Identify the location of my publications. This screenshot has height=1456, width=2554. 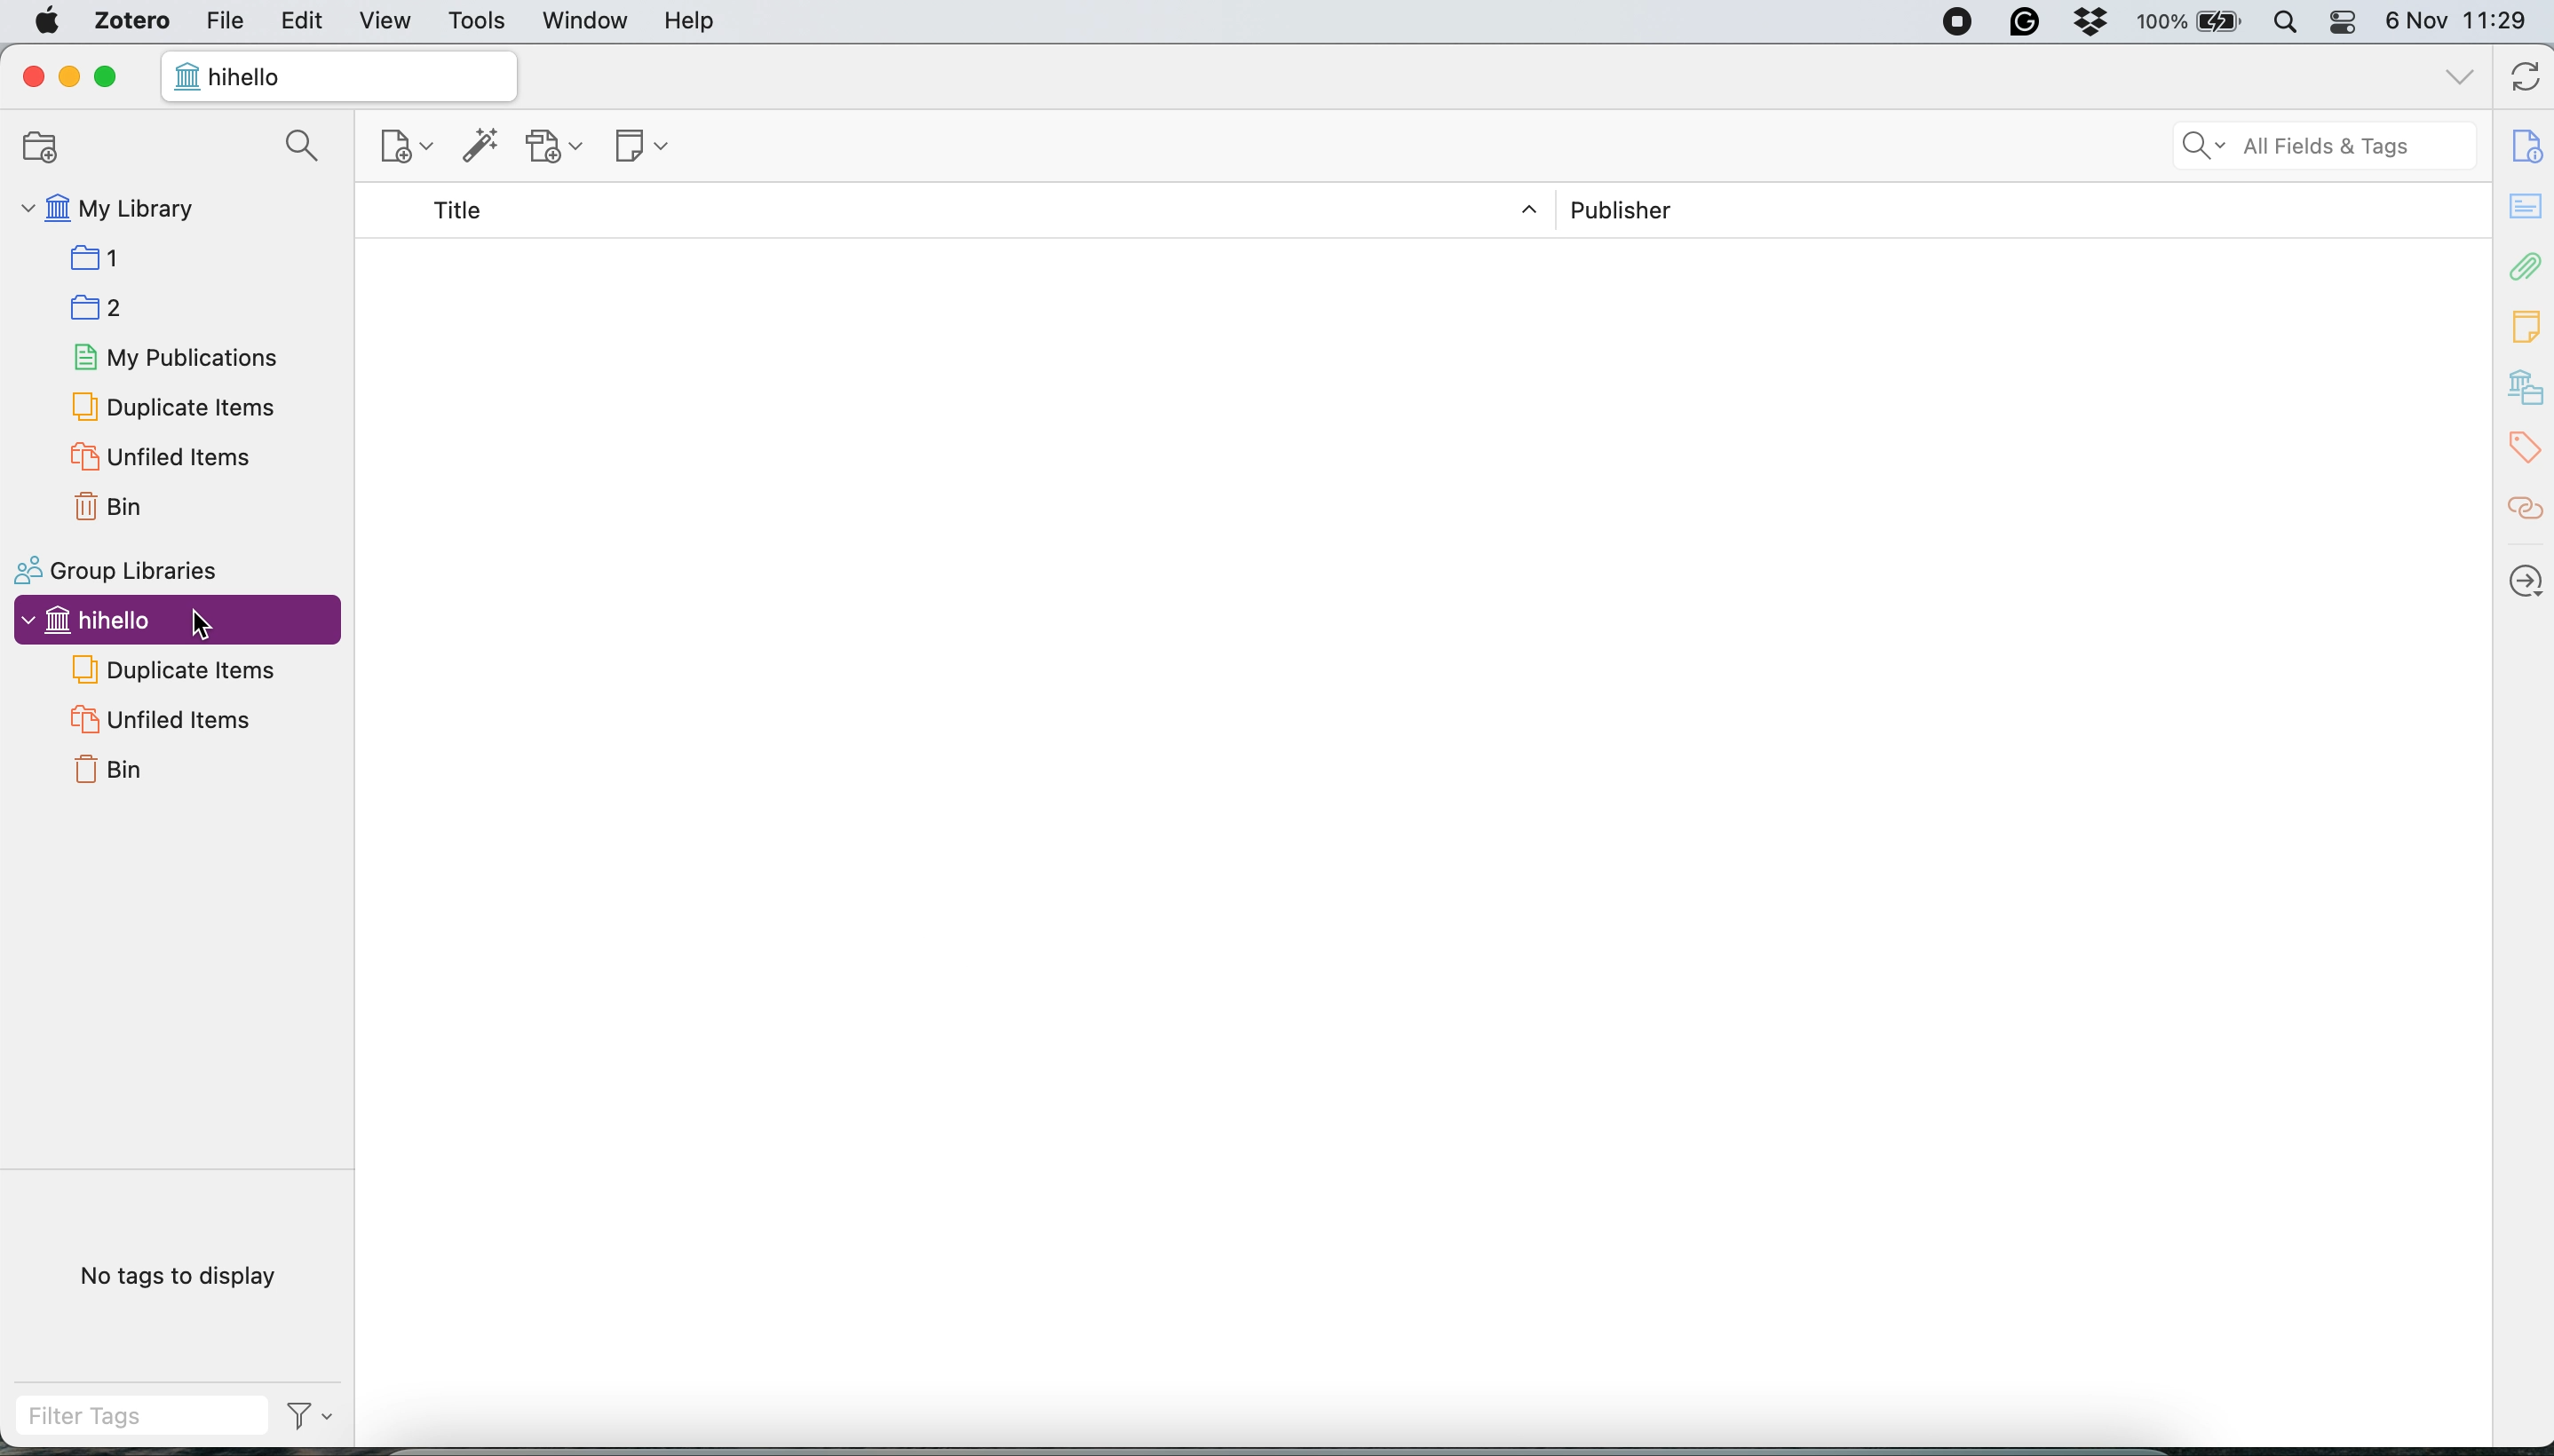
(176, 359).